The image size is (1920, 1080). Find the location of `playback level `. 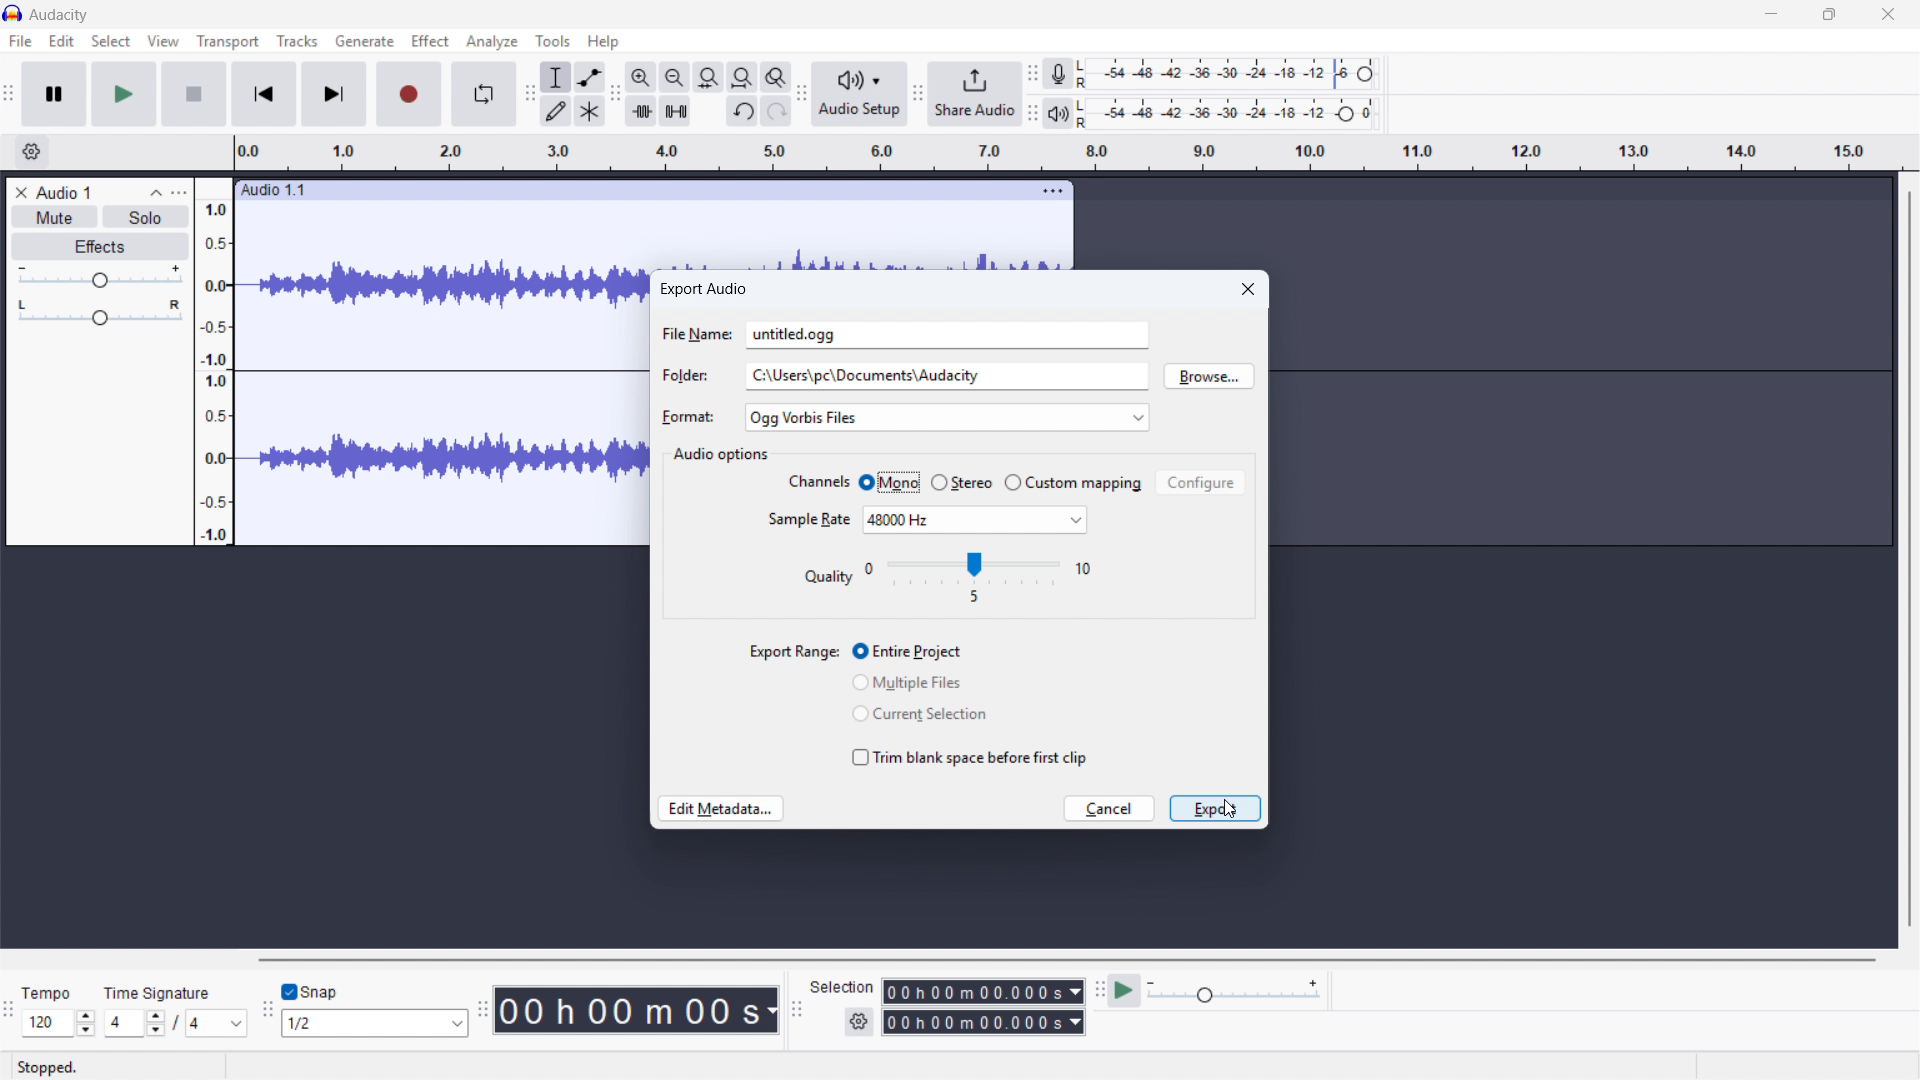

playback level  is located at coordinates (1233, 114).